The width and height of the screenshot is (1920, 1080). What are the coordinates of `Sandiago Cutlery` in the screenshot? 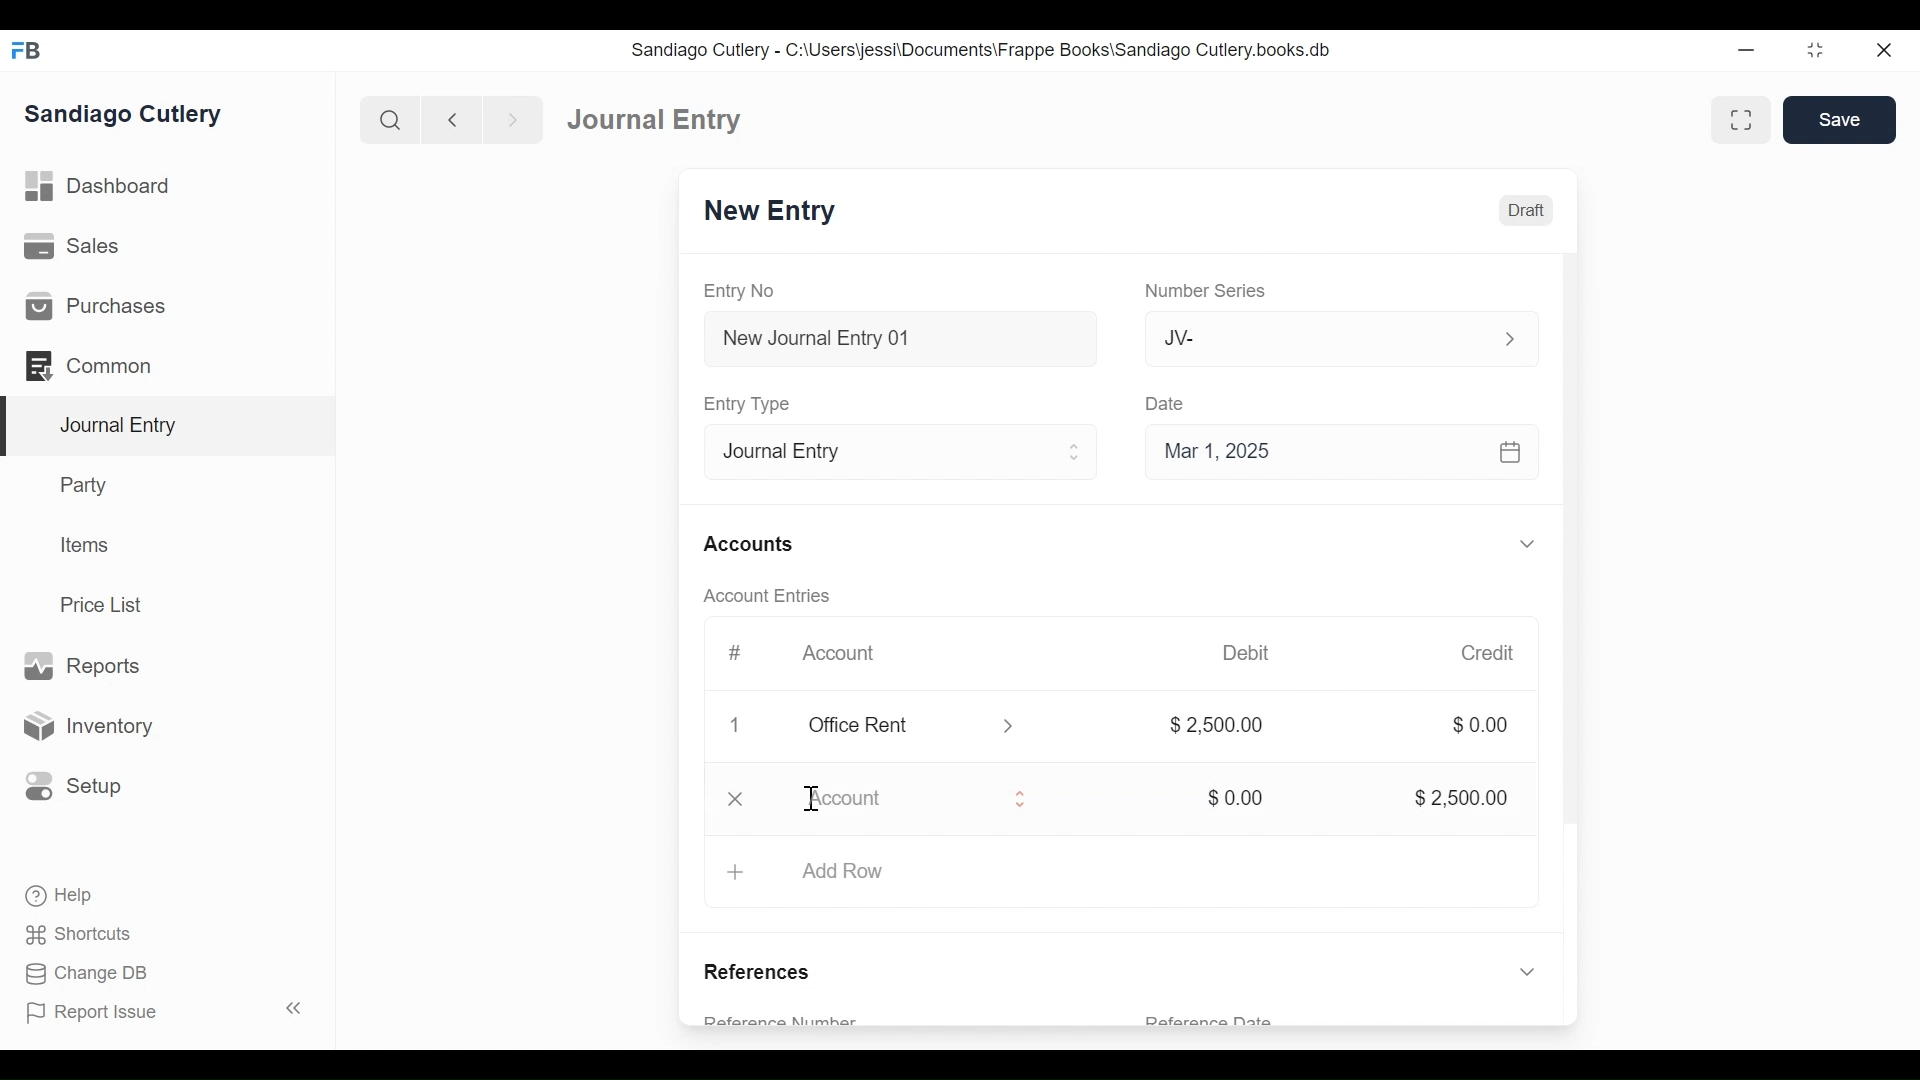 It's located at (134, 116).